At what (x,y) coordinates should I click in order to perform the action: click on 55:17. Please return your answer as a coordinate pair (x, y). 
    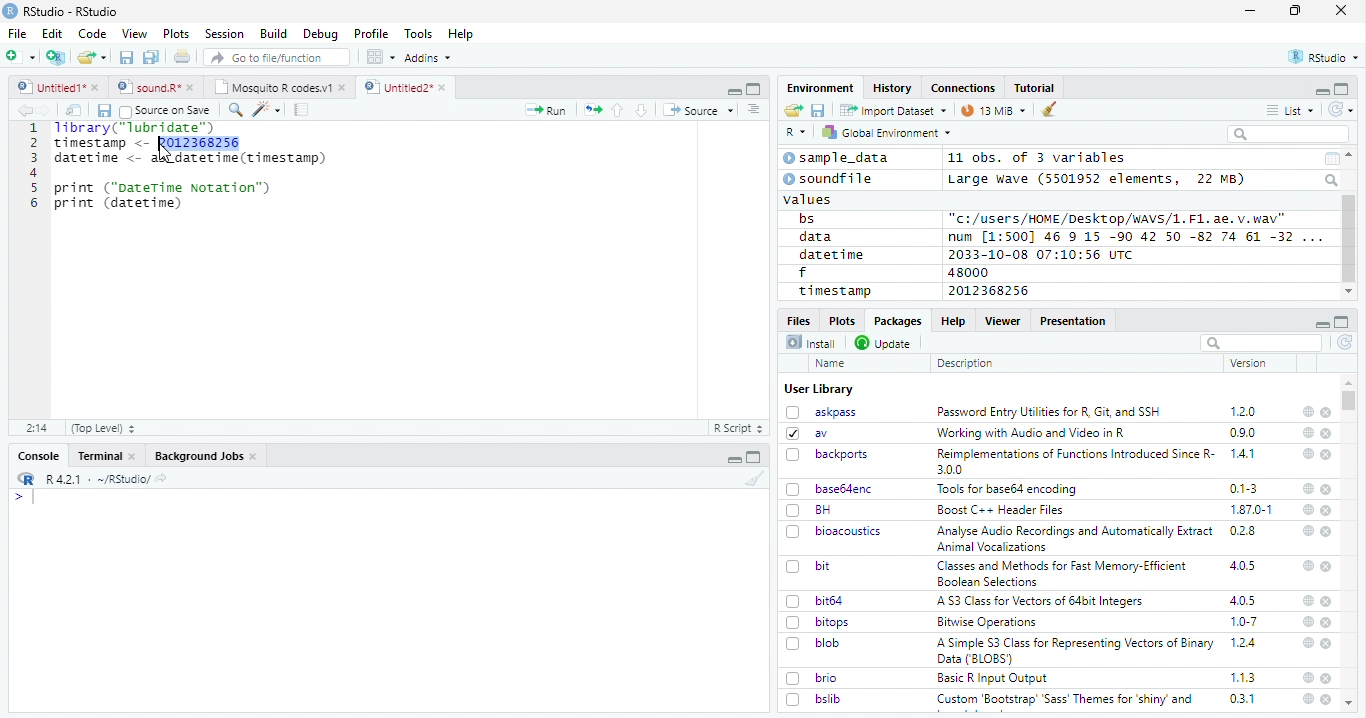
    Looking at the image, I should click on (38, 428).